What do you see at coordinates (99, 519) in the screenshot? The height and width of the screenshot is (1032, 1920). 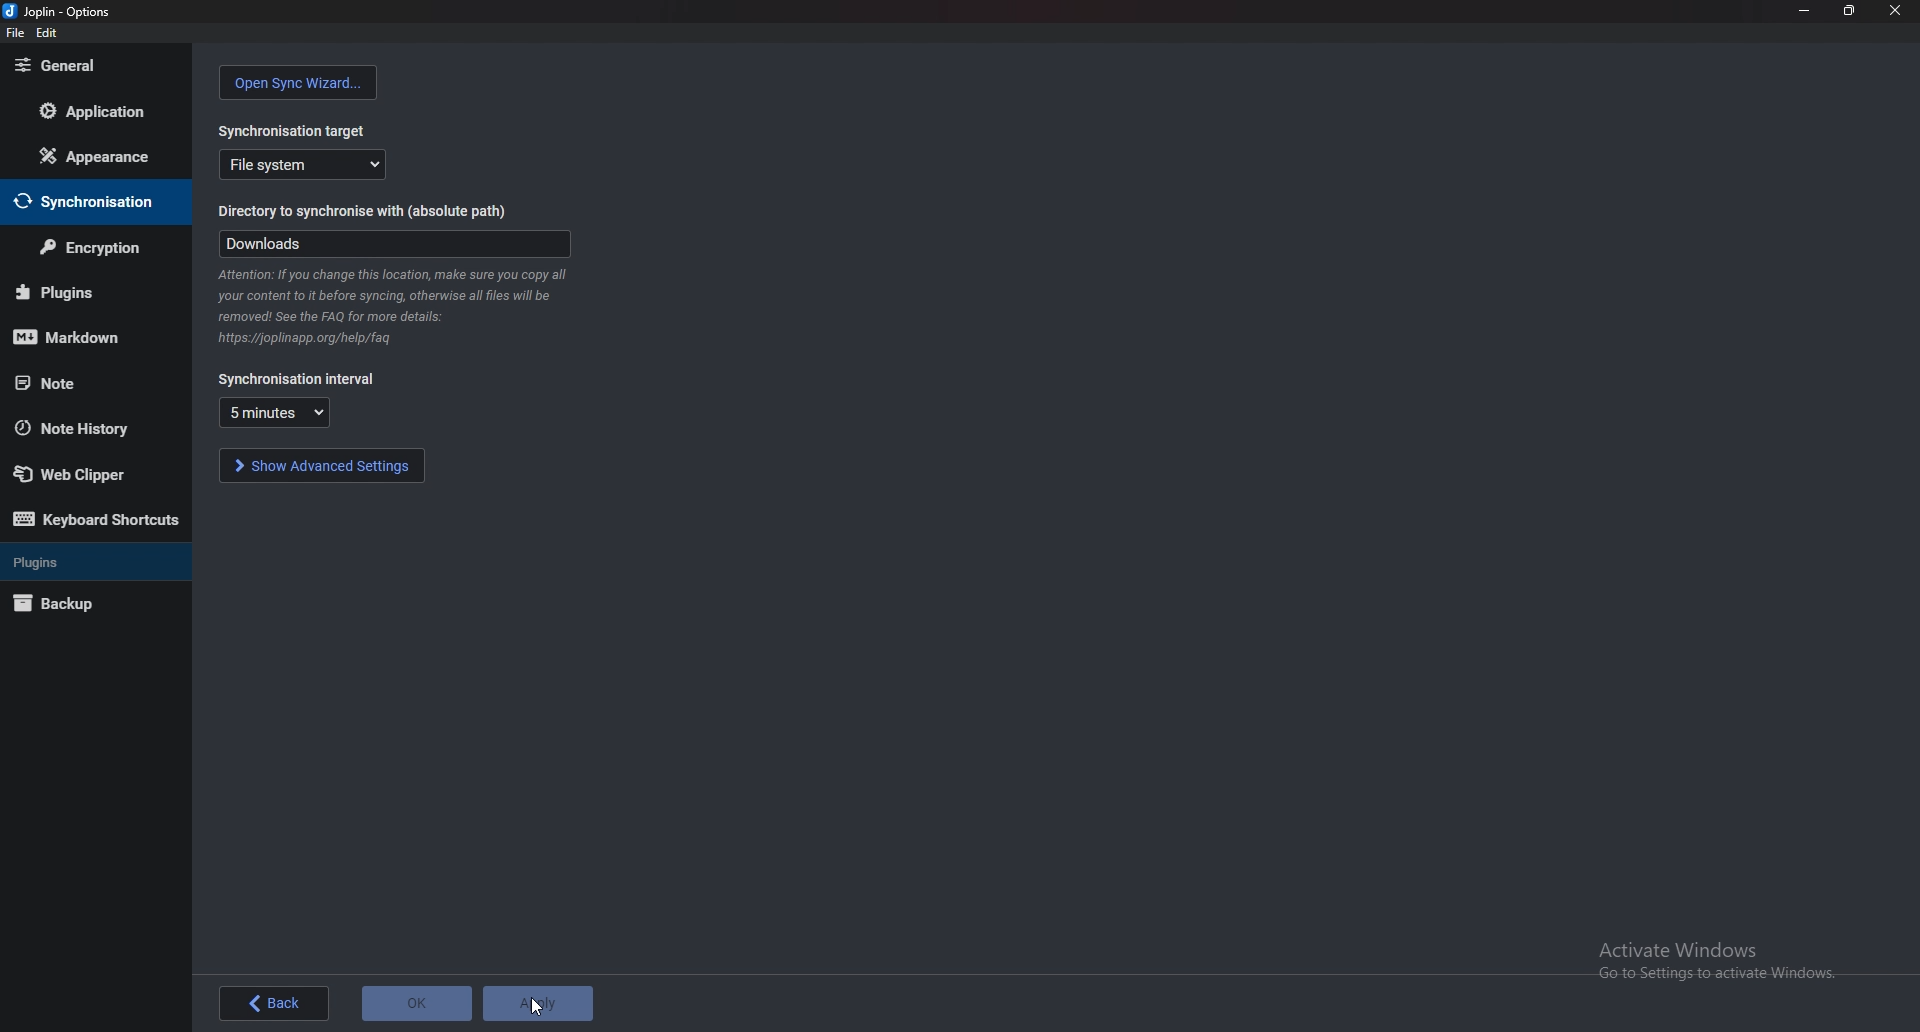 I see `Keyboard shortcuts` at bounding box center [99, 519].